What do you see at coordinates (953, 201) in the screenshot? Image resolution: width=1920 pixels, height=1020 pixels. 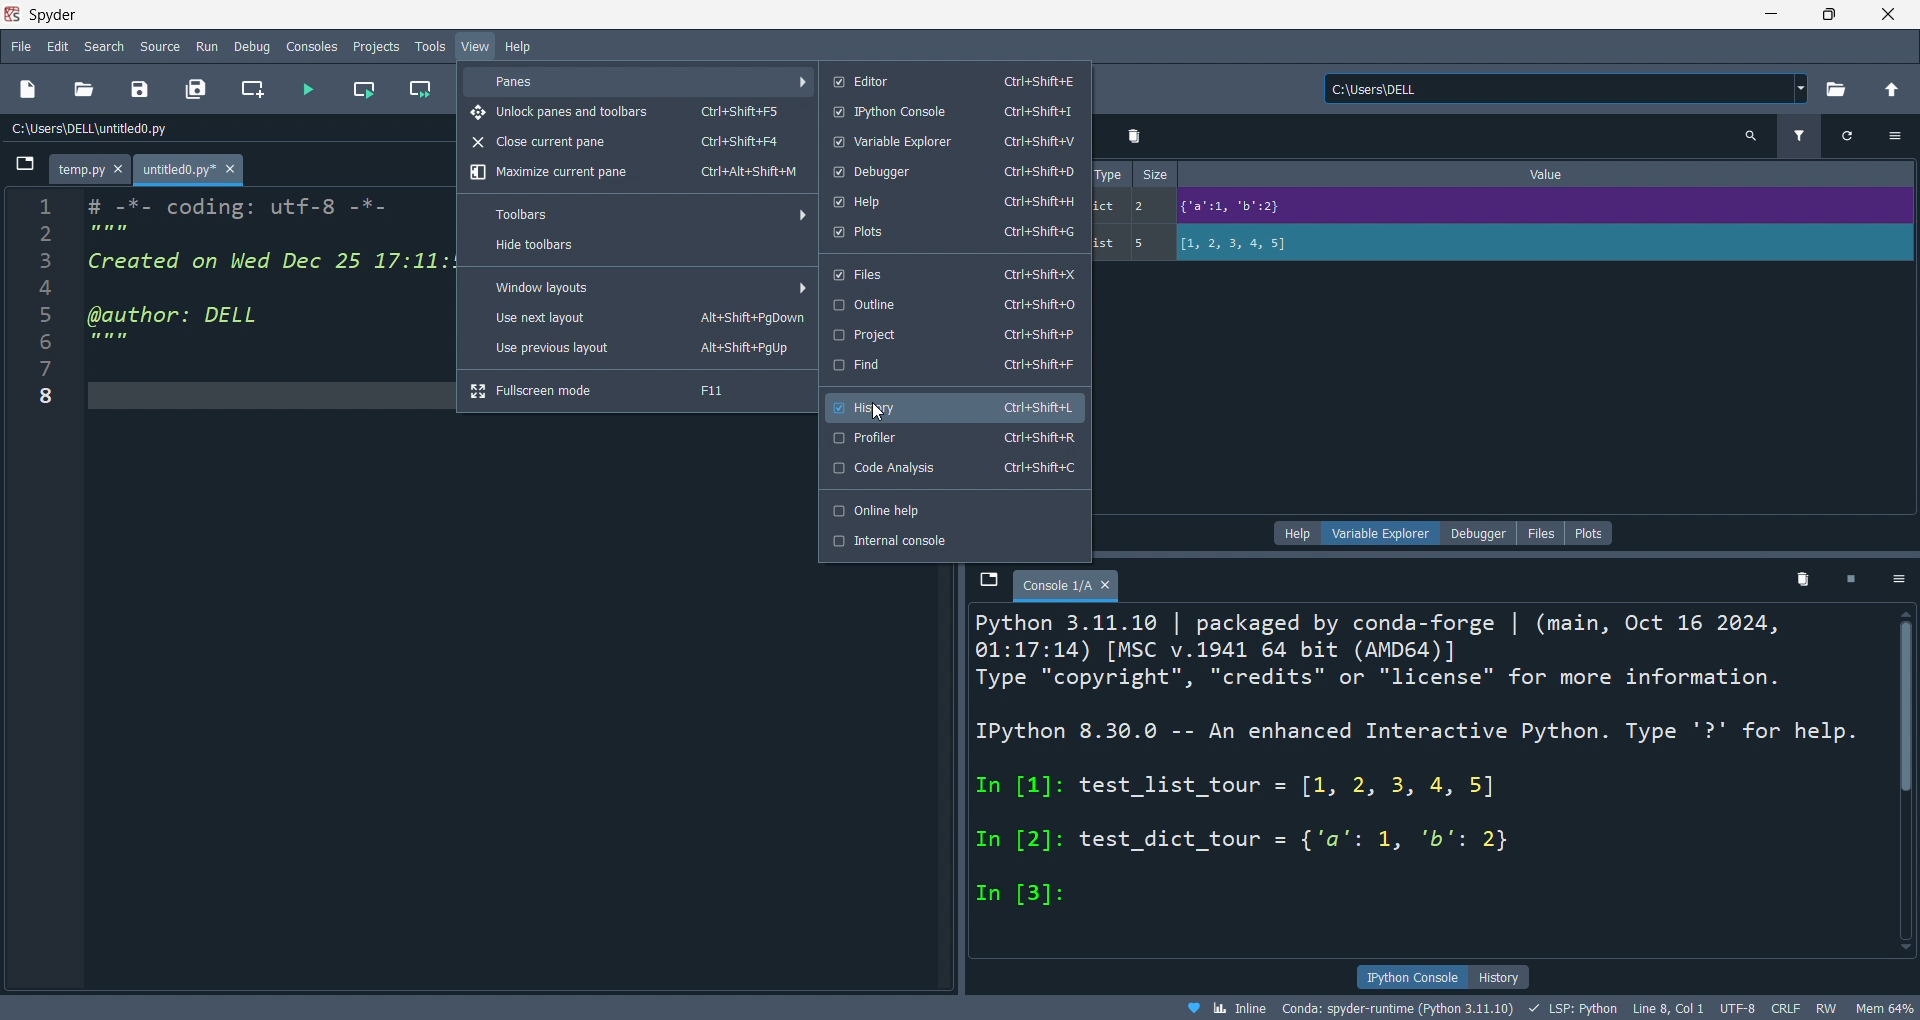 I see `help` at bounding box center [953, 201].